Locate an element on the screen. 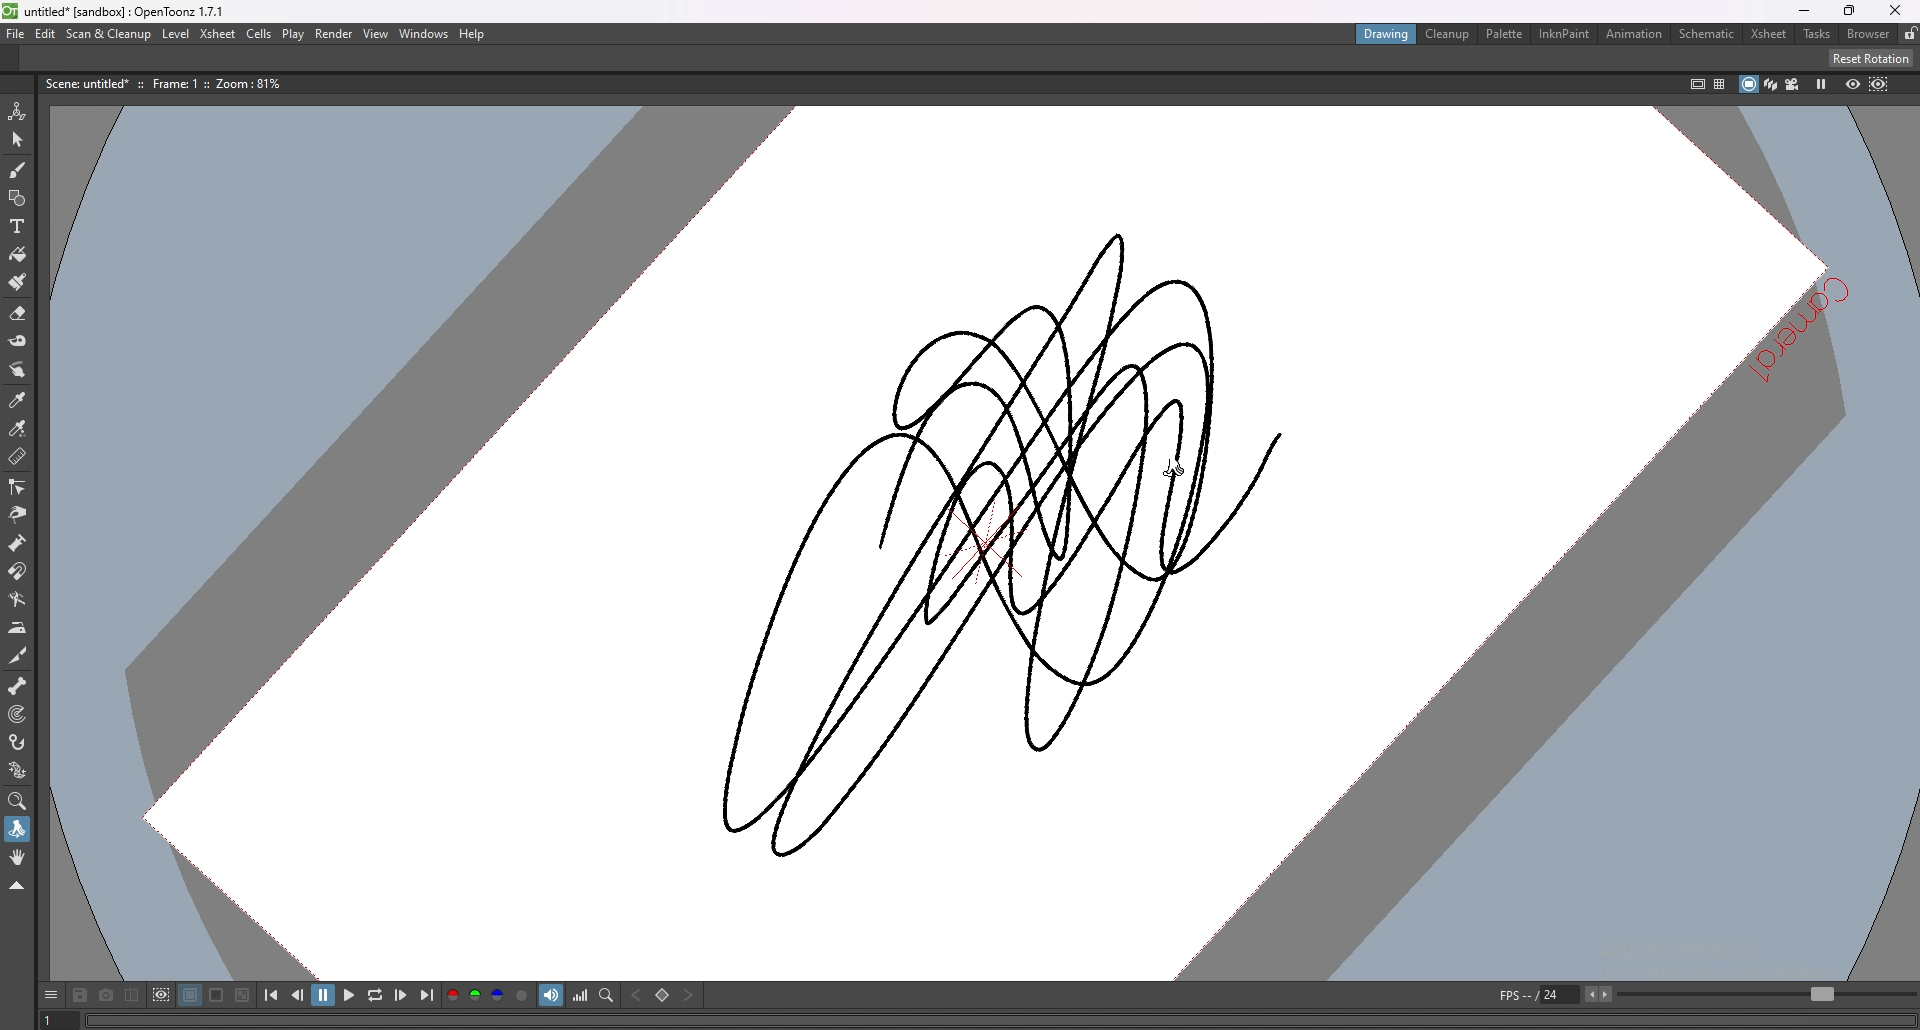 The image size is (1920, 1030). rotate is located at coordinates (17, 830).